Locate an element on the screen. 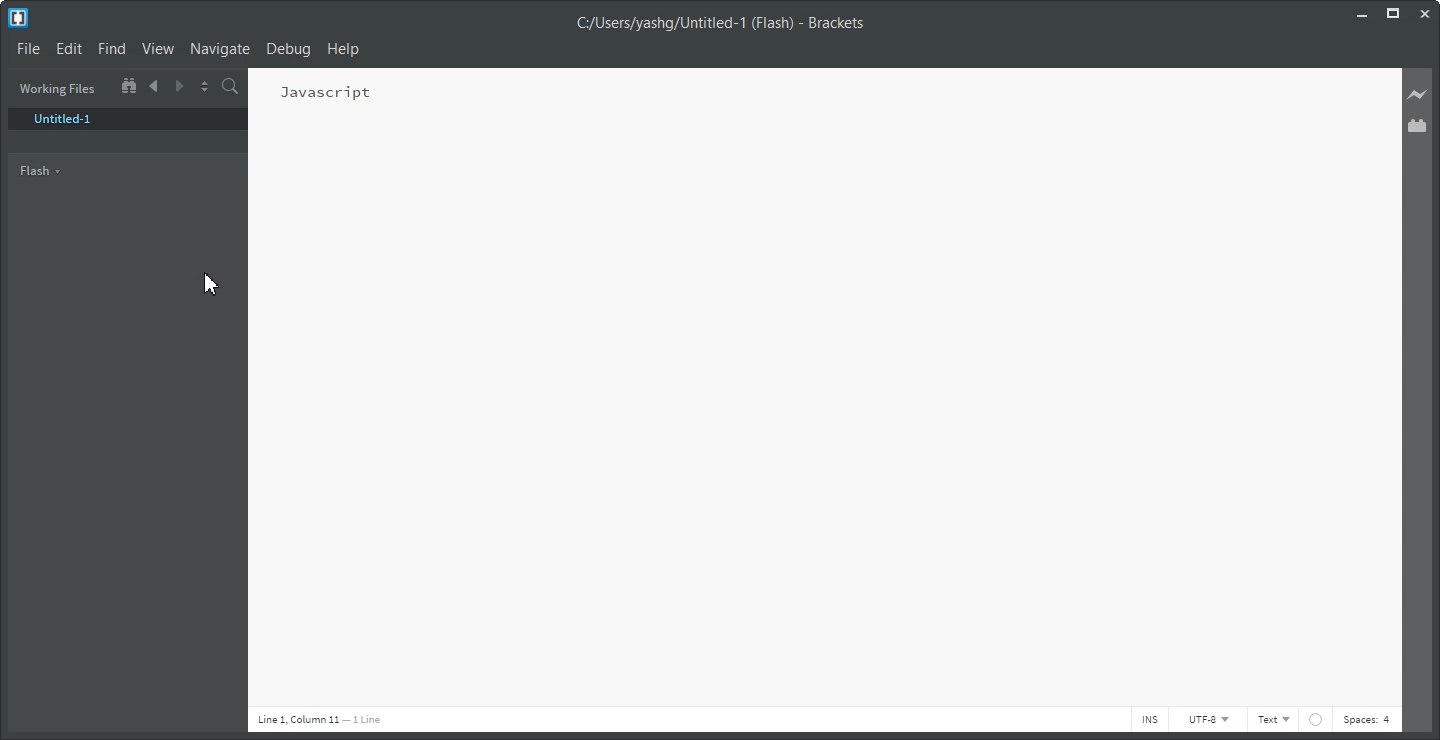  UTF-8 is located at coordinates (1194, 719).